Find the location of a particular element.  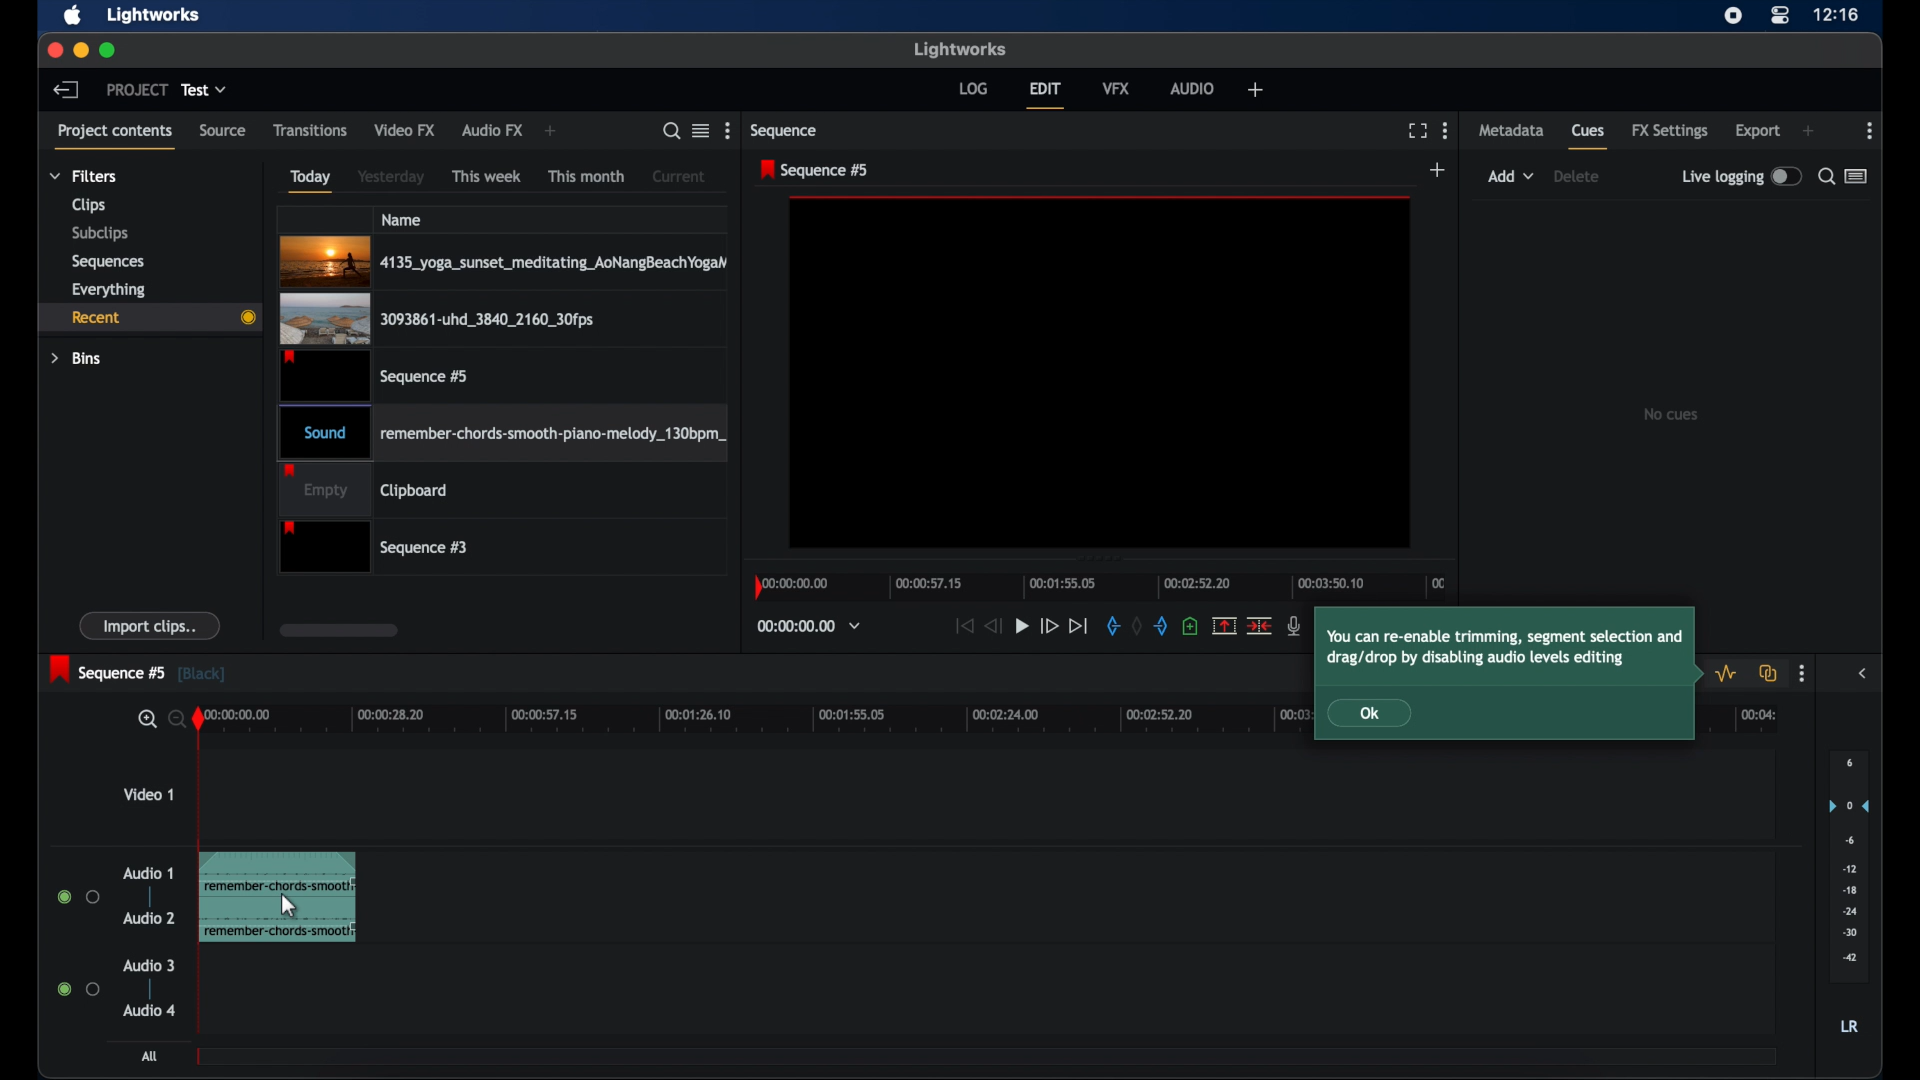

toggle list or logger view is located at coordinates (1858, 176).